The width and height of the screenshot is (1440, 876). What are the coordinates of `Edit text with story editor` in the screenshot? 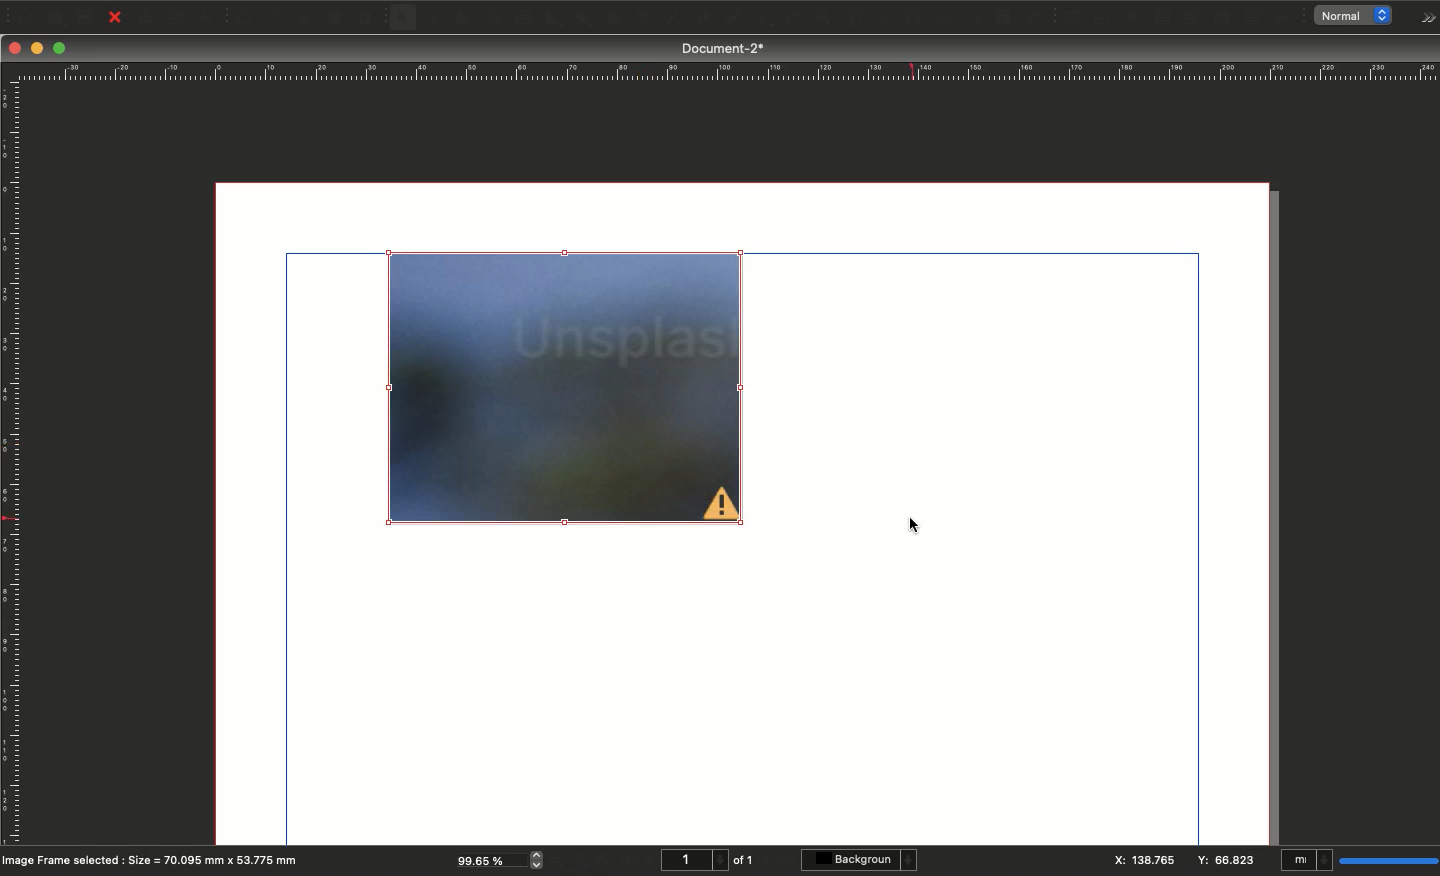 It's located at (865, 18).